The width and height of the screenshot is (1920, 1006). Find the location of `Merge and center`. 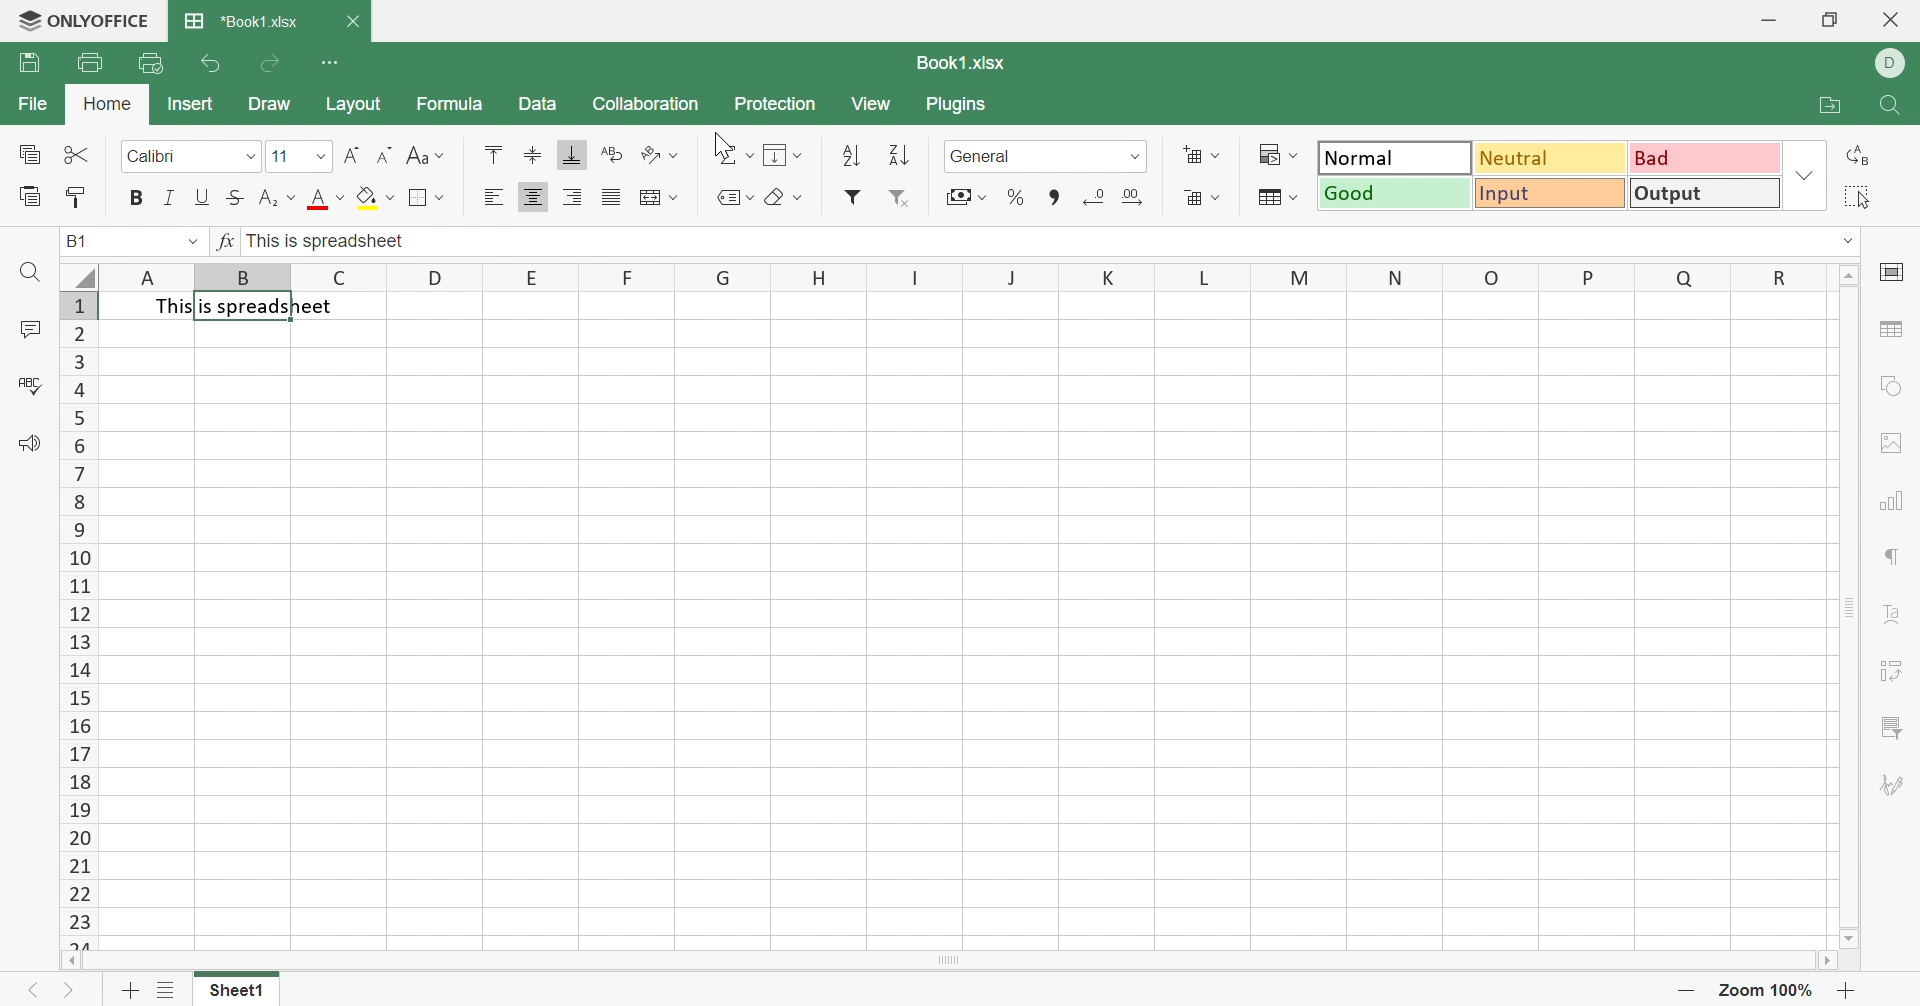

Merge and center is located at coordinates (649, 197).